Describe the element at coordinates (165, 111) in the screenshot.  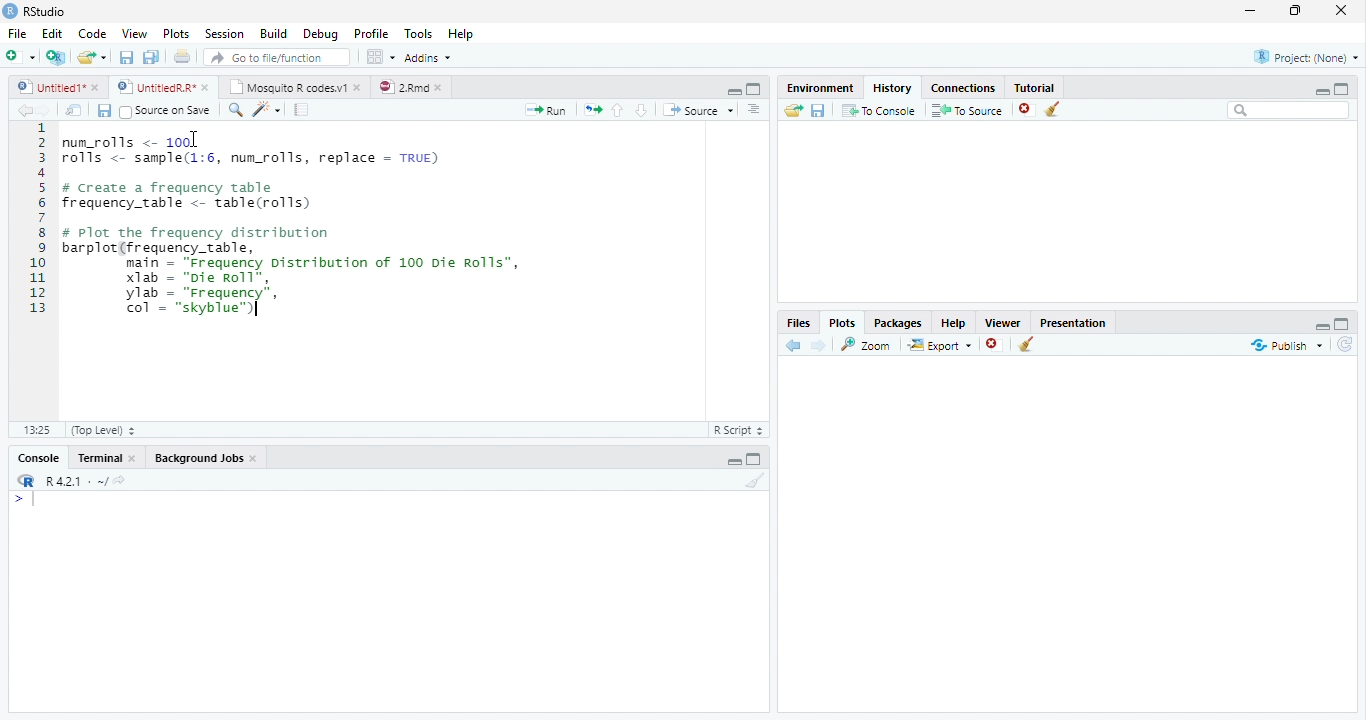
I see `Source on Save` at that location.